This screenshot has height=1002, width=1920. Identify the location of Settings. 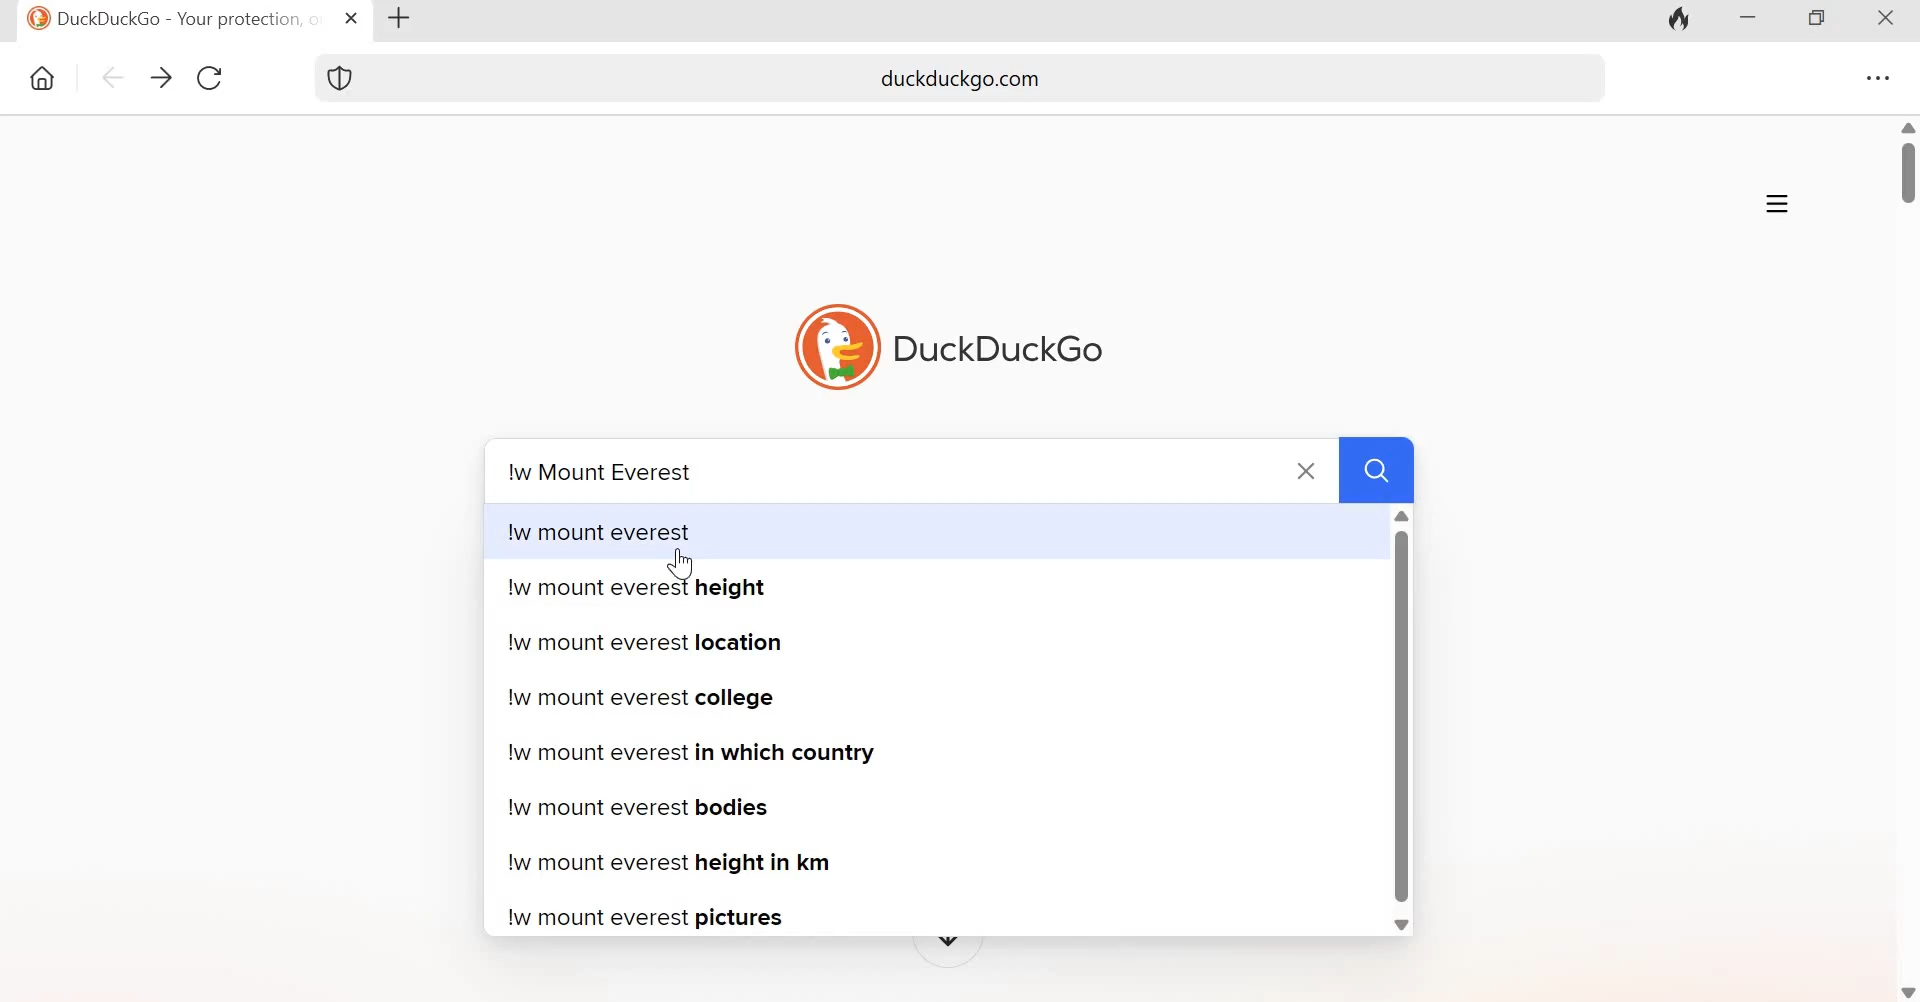
(1880, 76).